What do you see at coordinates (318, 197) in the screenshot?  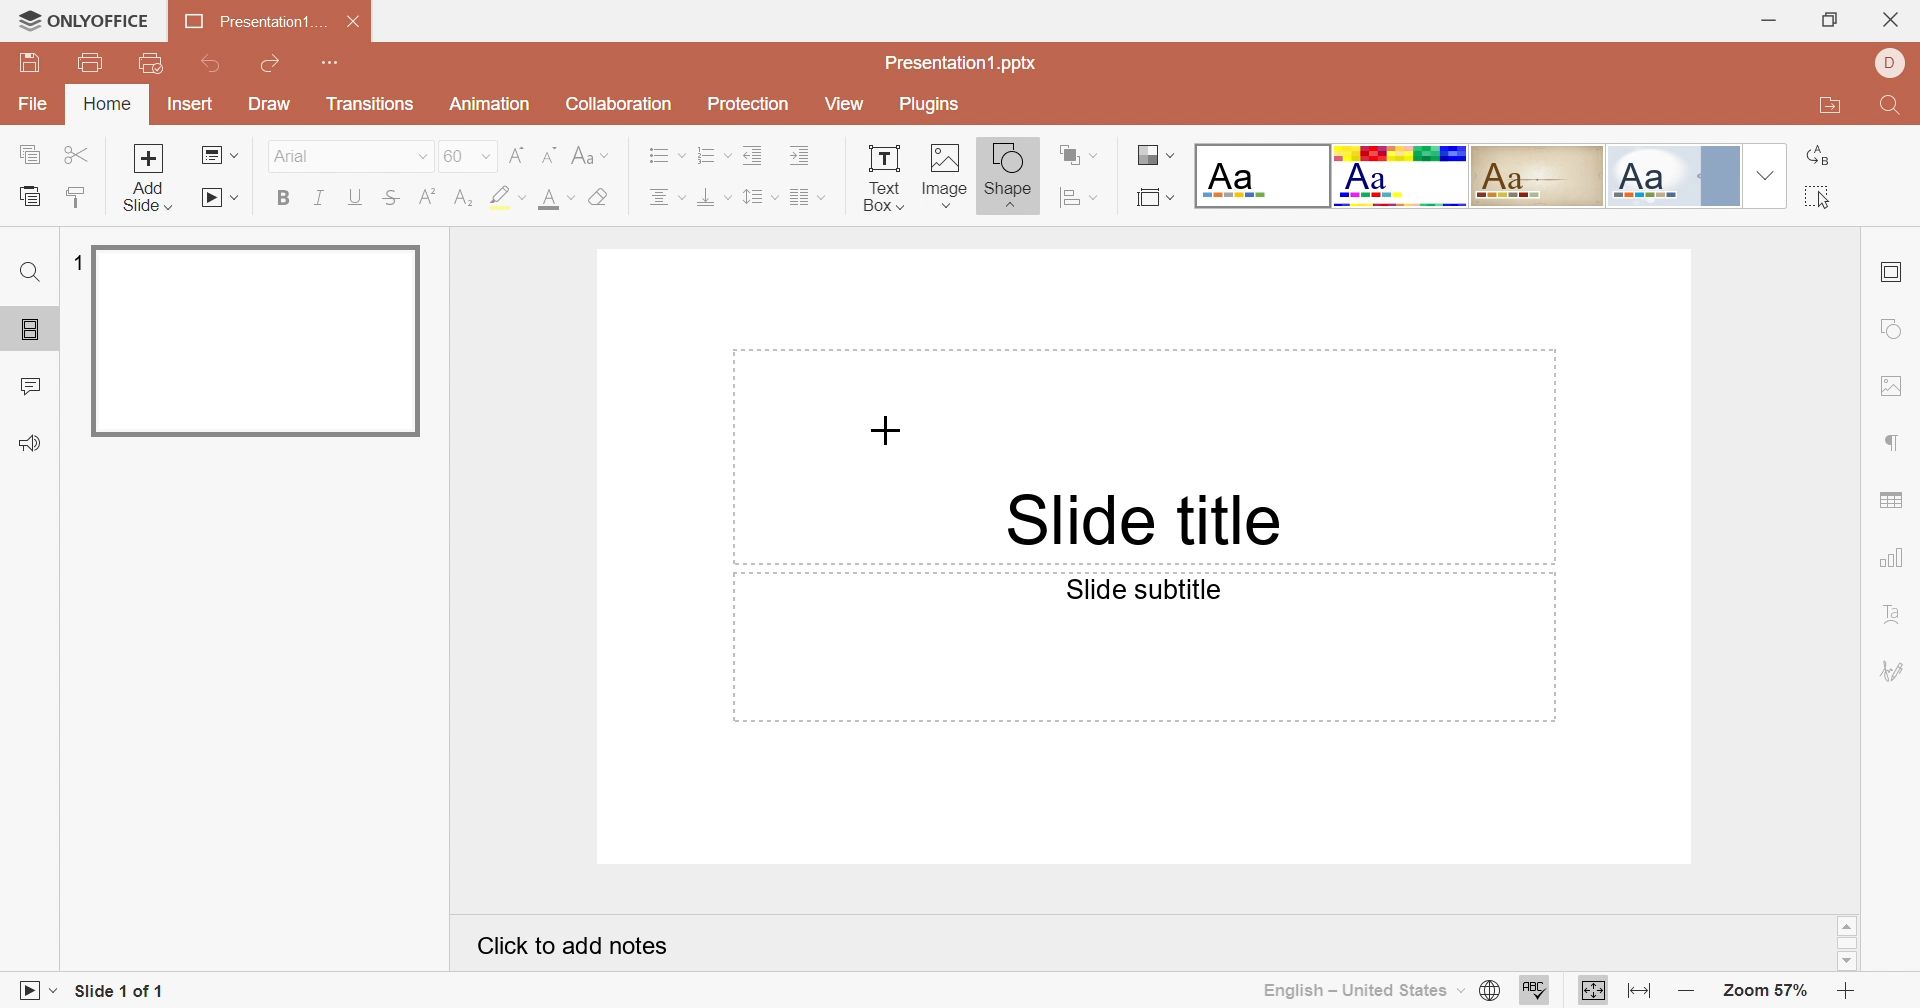 I see `Italic` at bounding box center [318, 197].